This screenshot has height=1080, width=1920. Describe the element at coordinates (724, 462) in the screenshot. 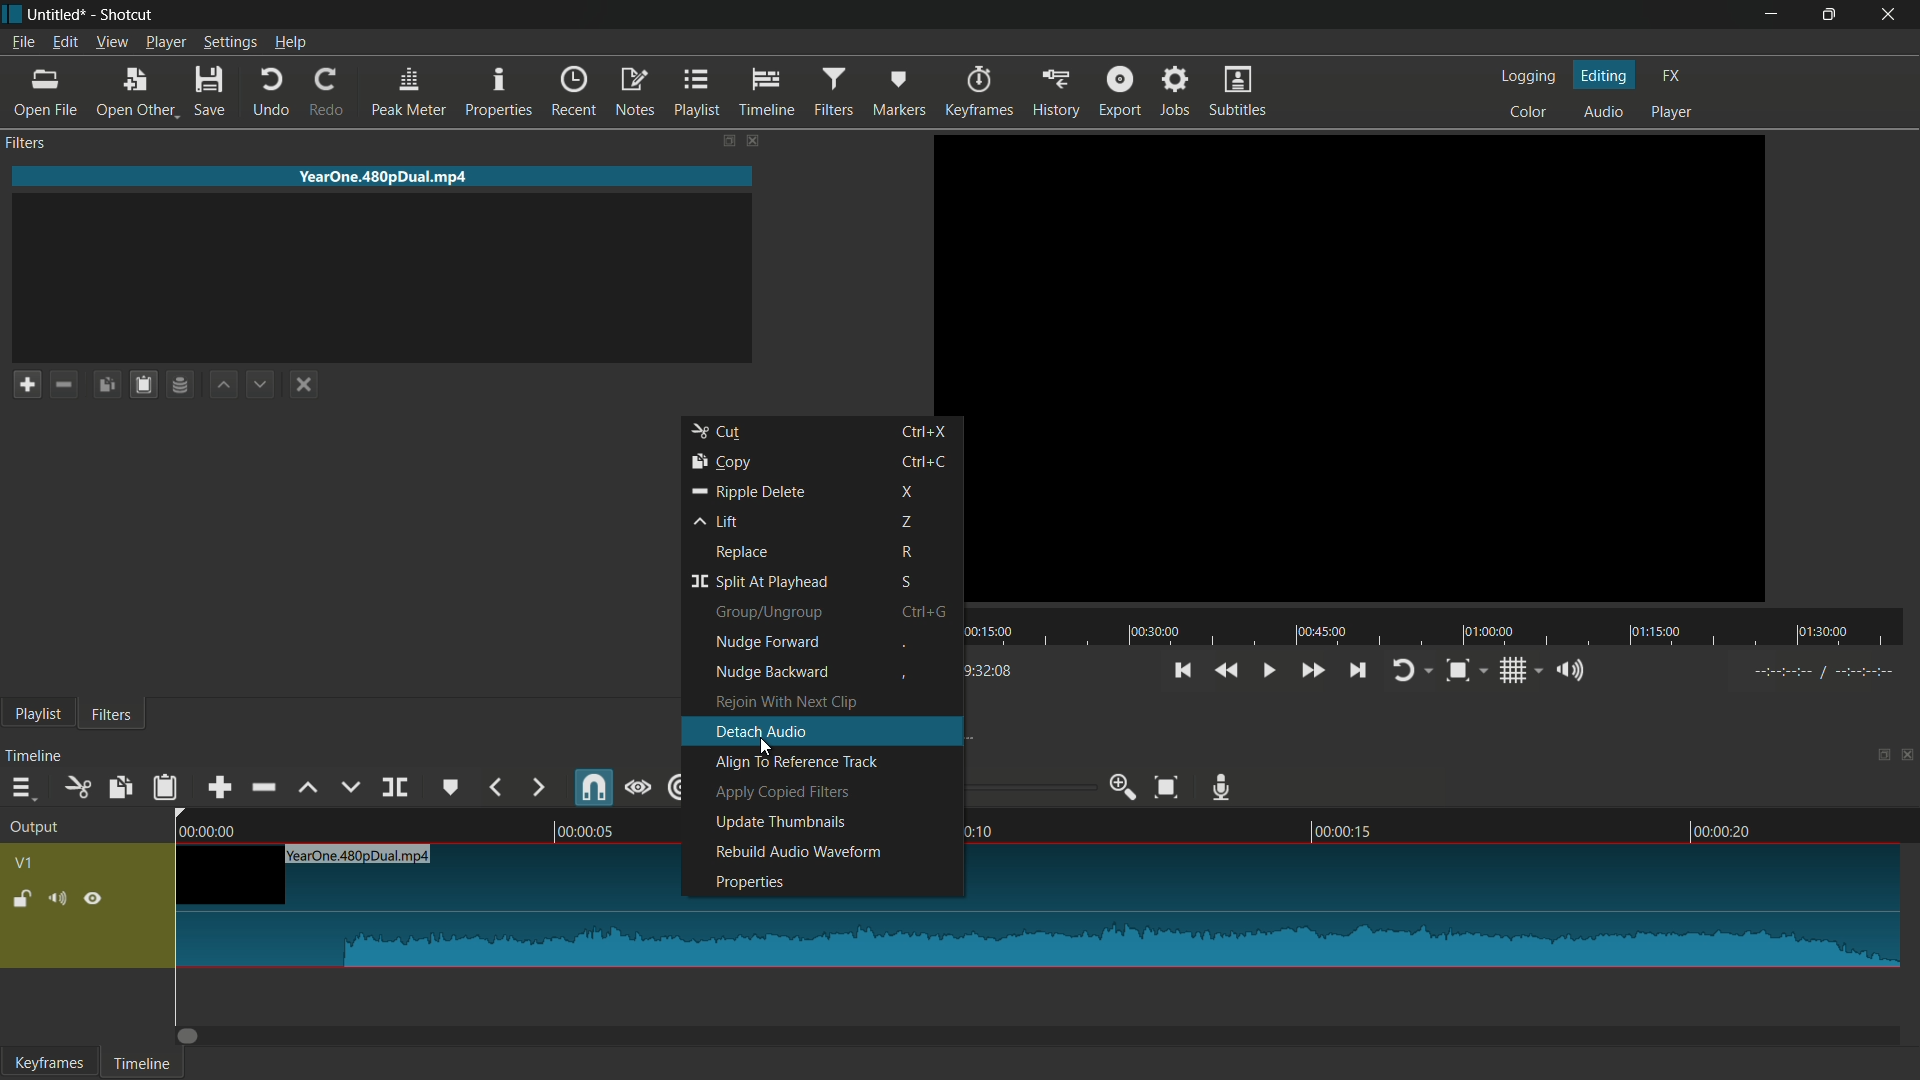

I see `copy` at that location.